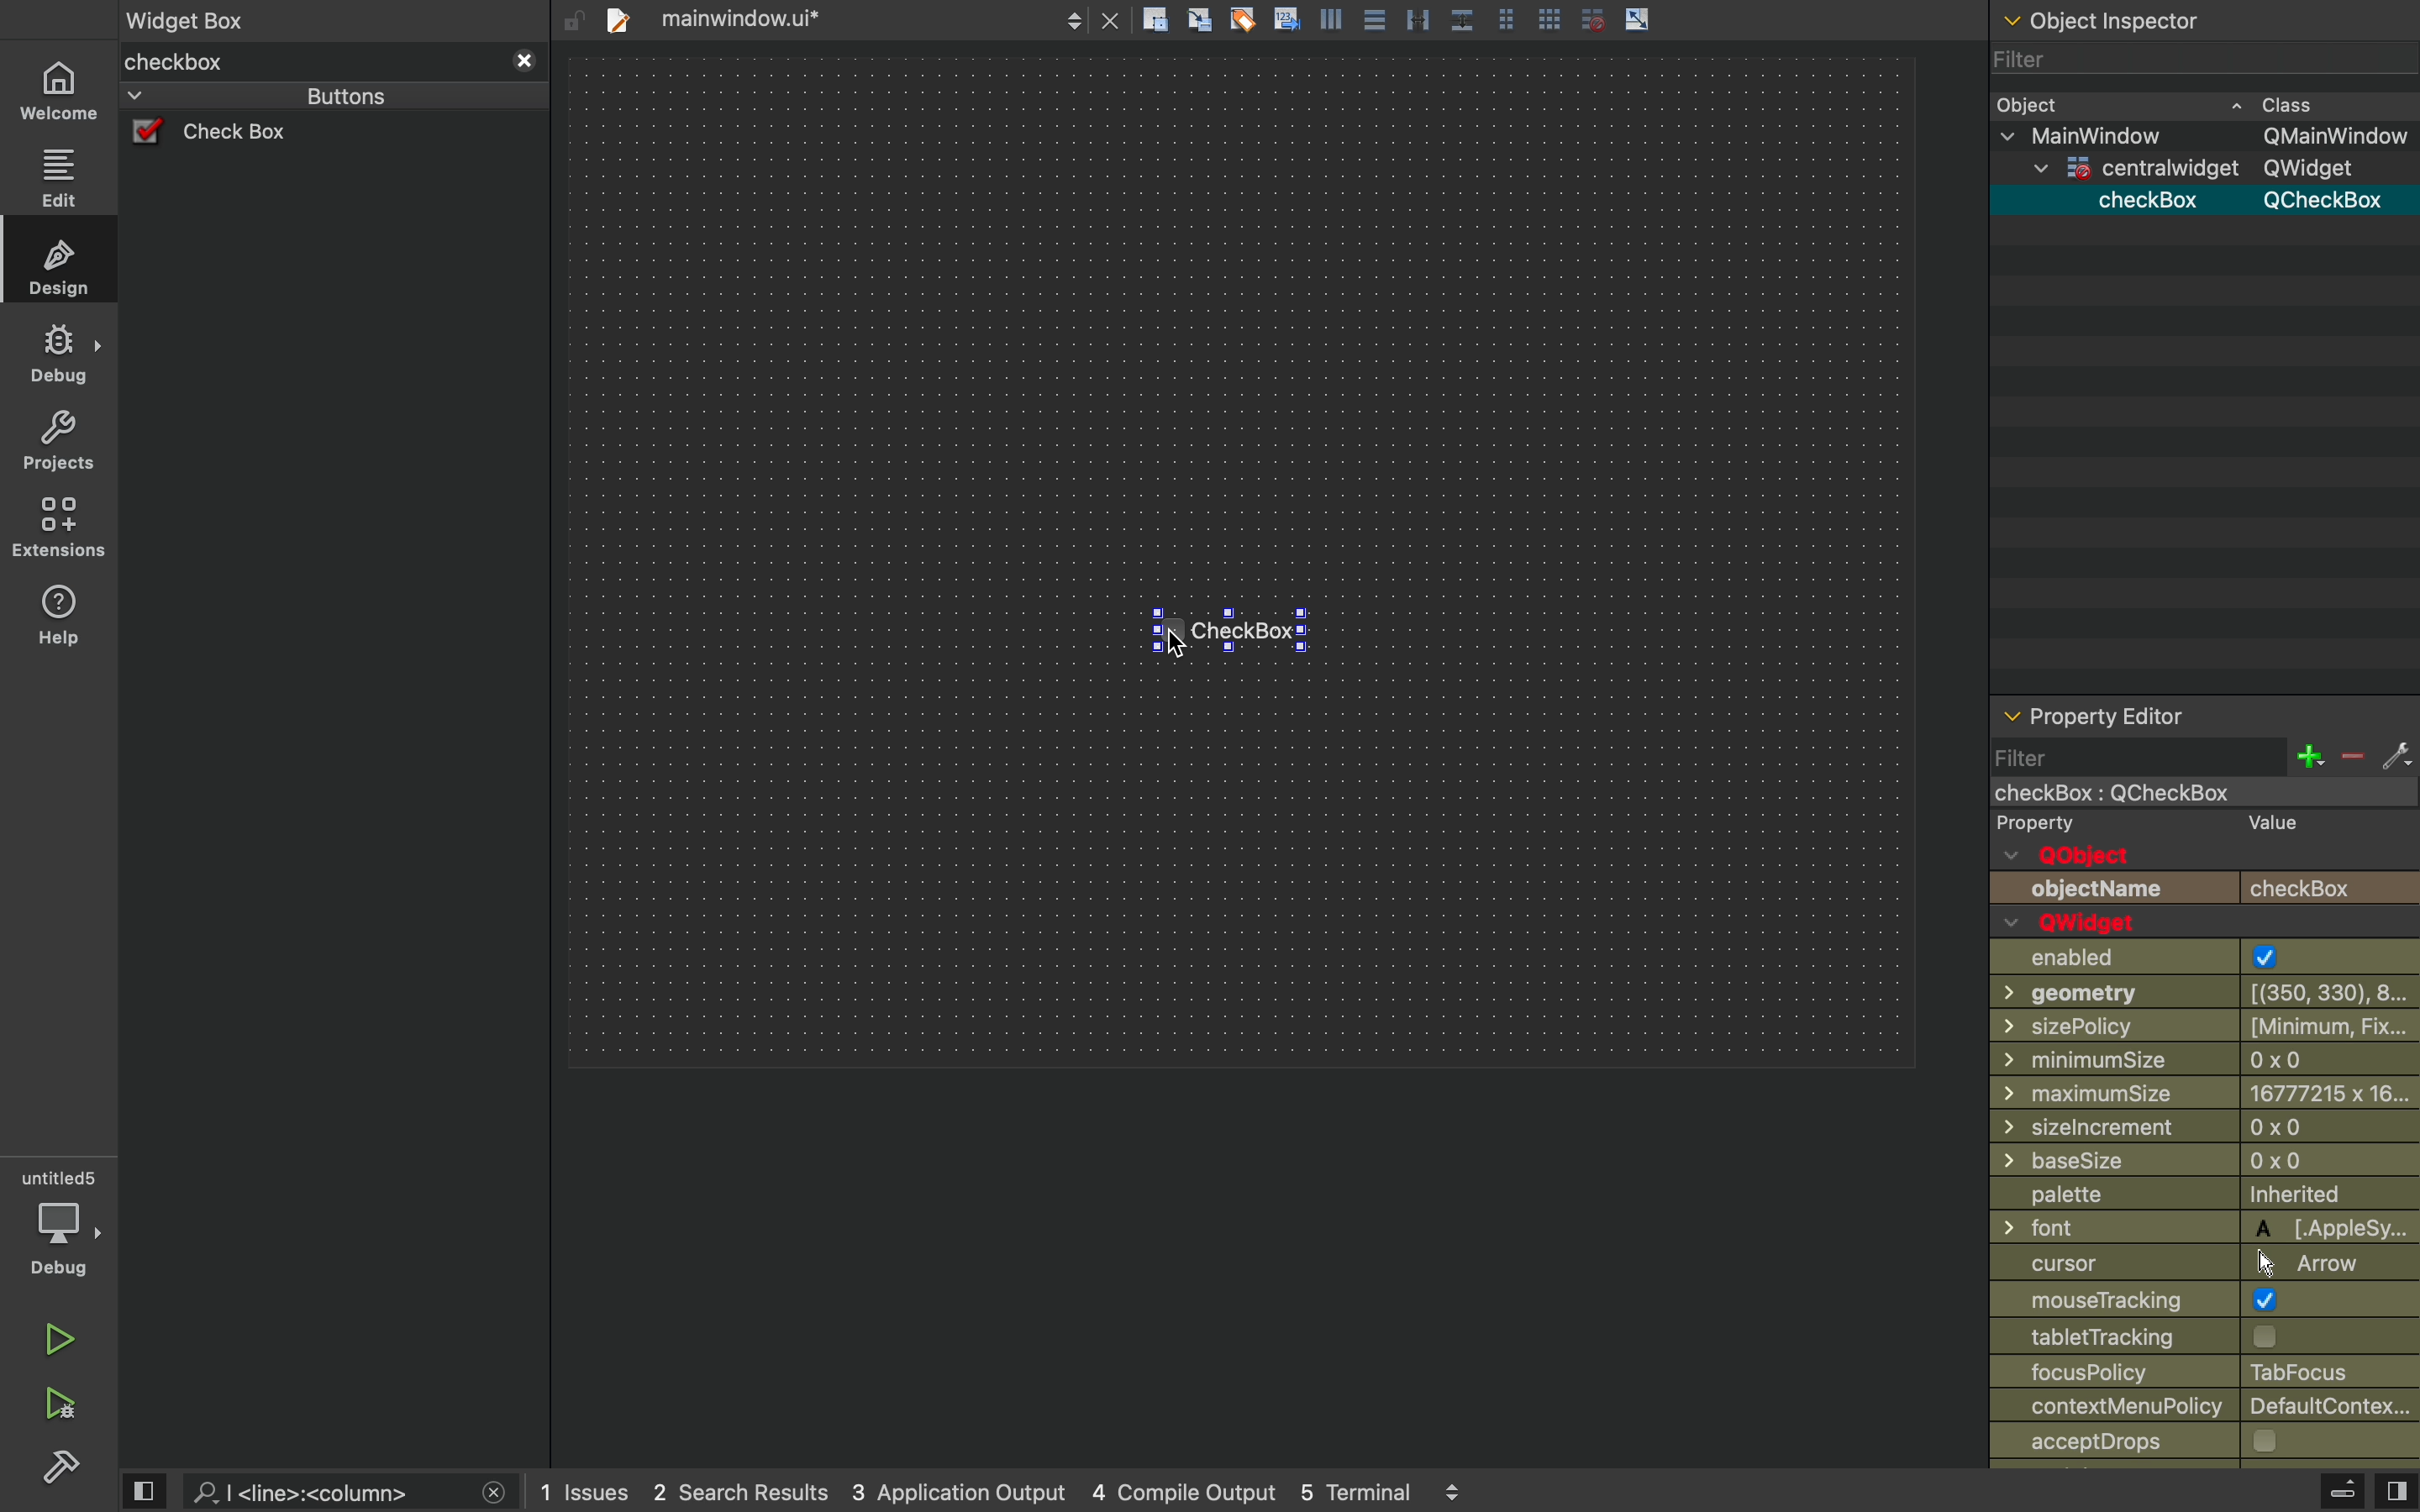 The width and height of the screenshot is (2420, 1512). Describe the element at coordinates (524, 63) in the screenshot. I see `close` at that location.